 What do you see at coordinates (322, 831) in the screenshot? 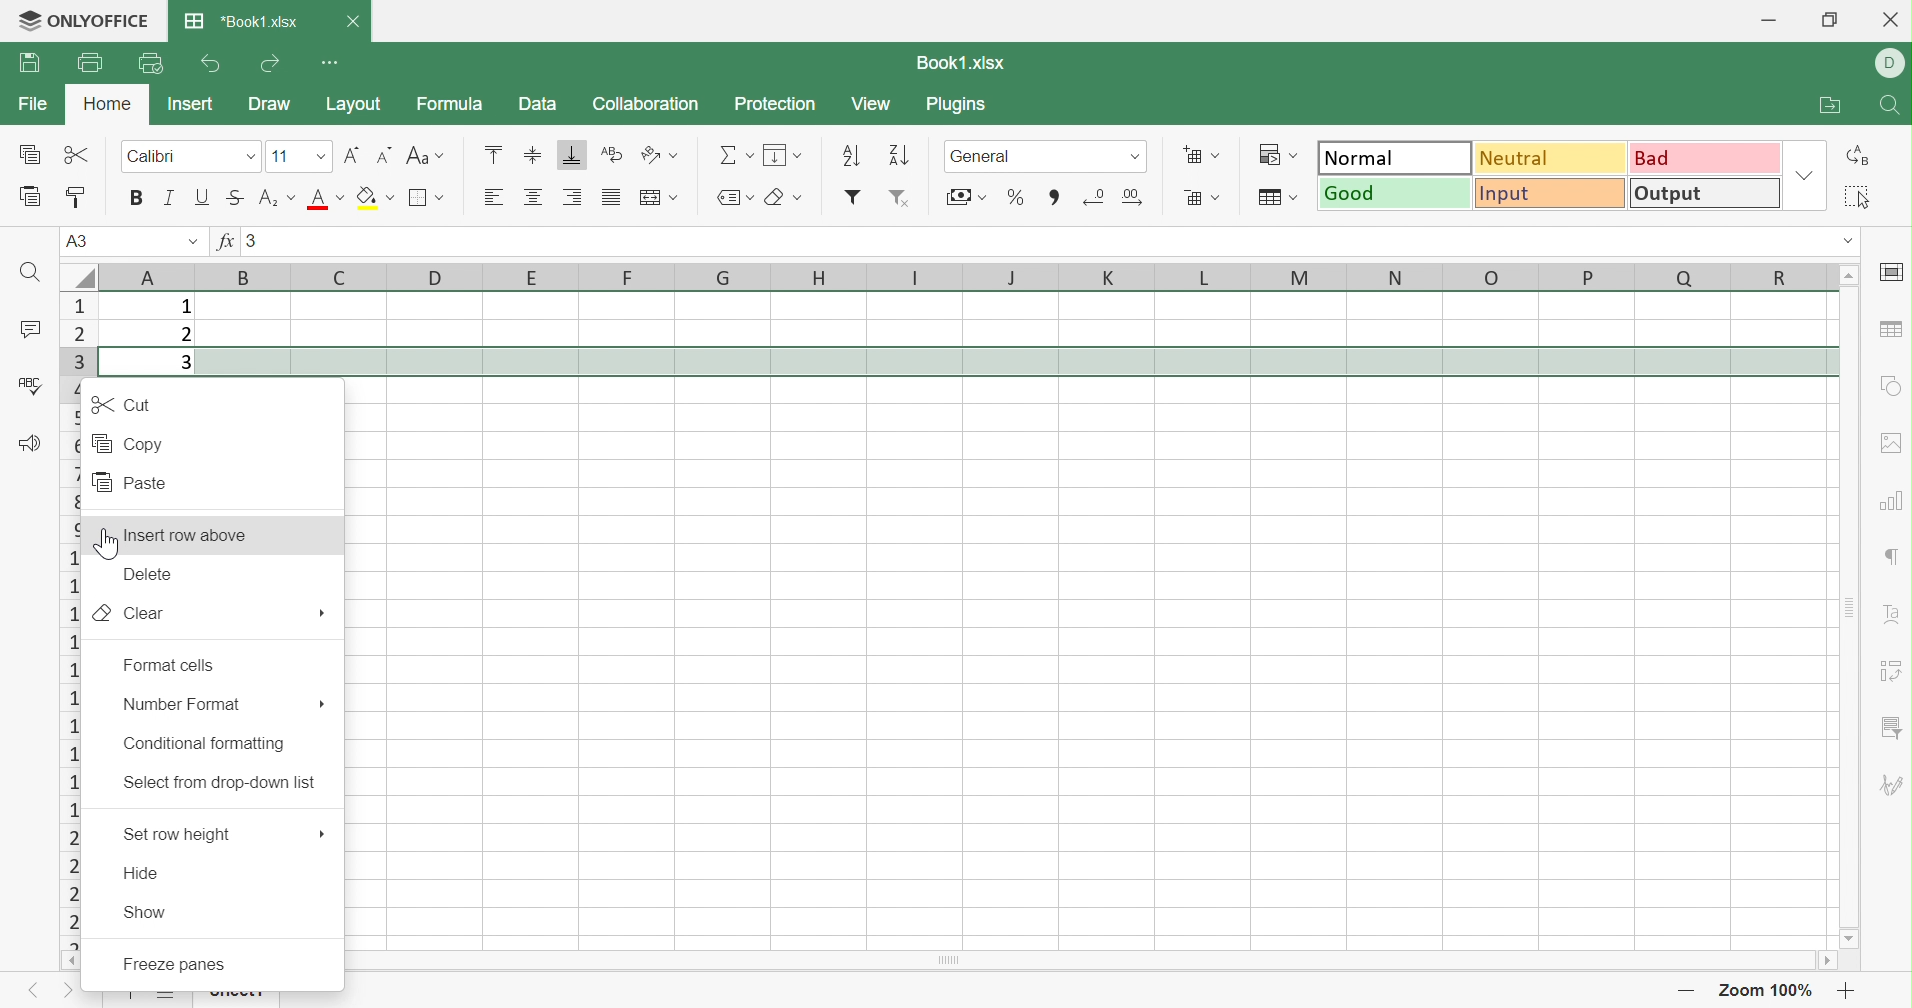
I see `More` at bounding box center [322, 831].